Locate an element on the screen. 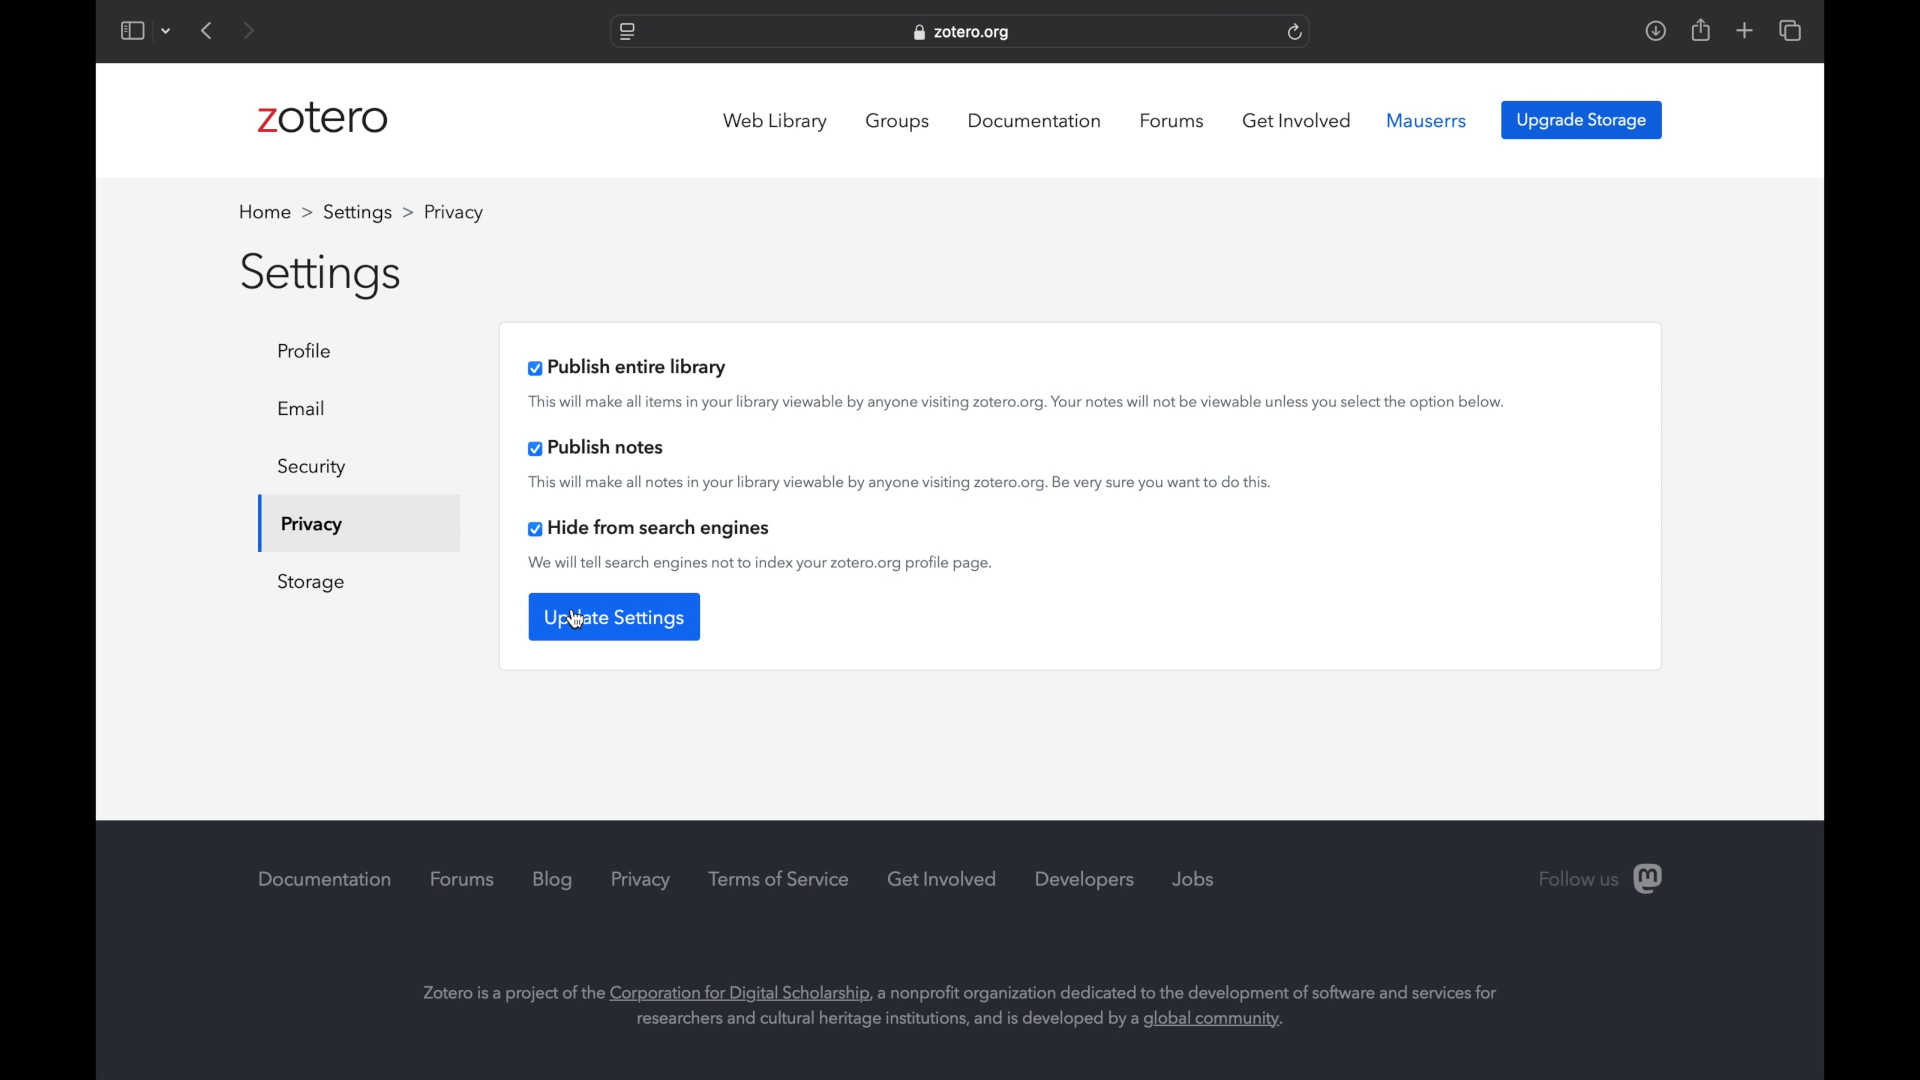  next is located at coordinates (251, 32).